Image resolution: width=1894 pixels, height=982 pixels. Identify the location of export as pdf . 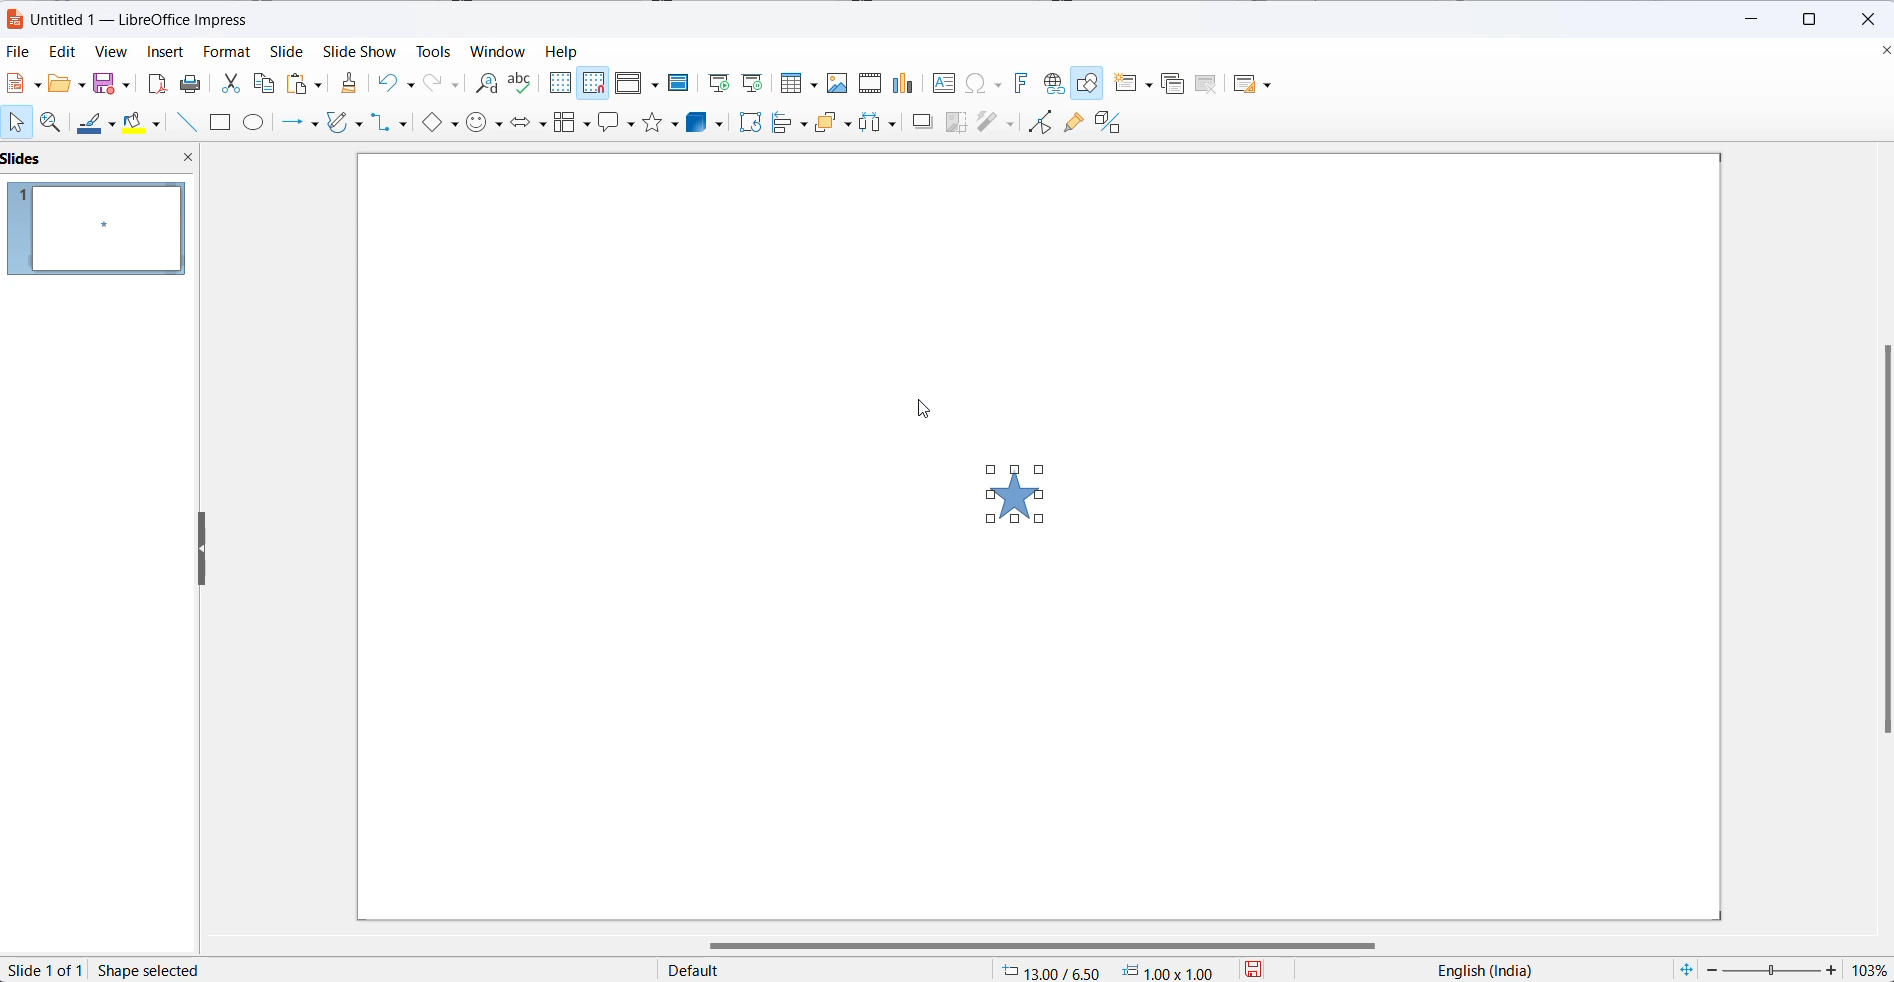
(158, 82).